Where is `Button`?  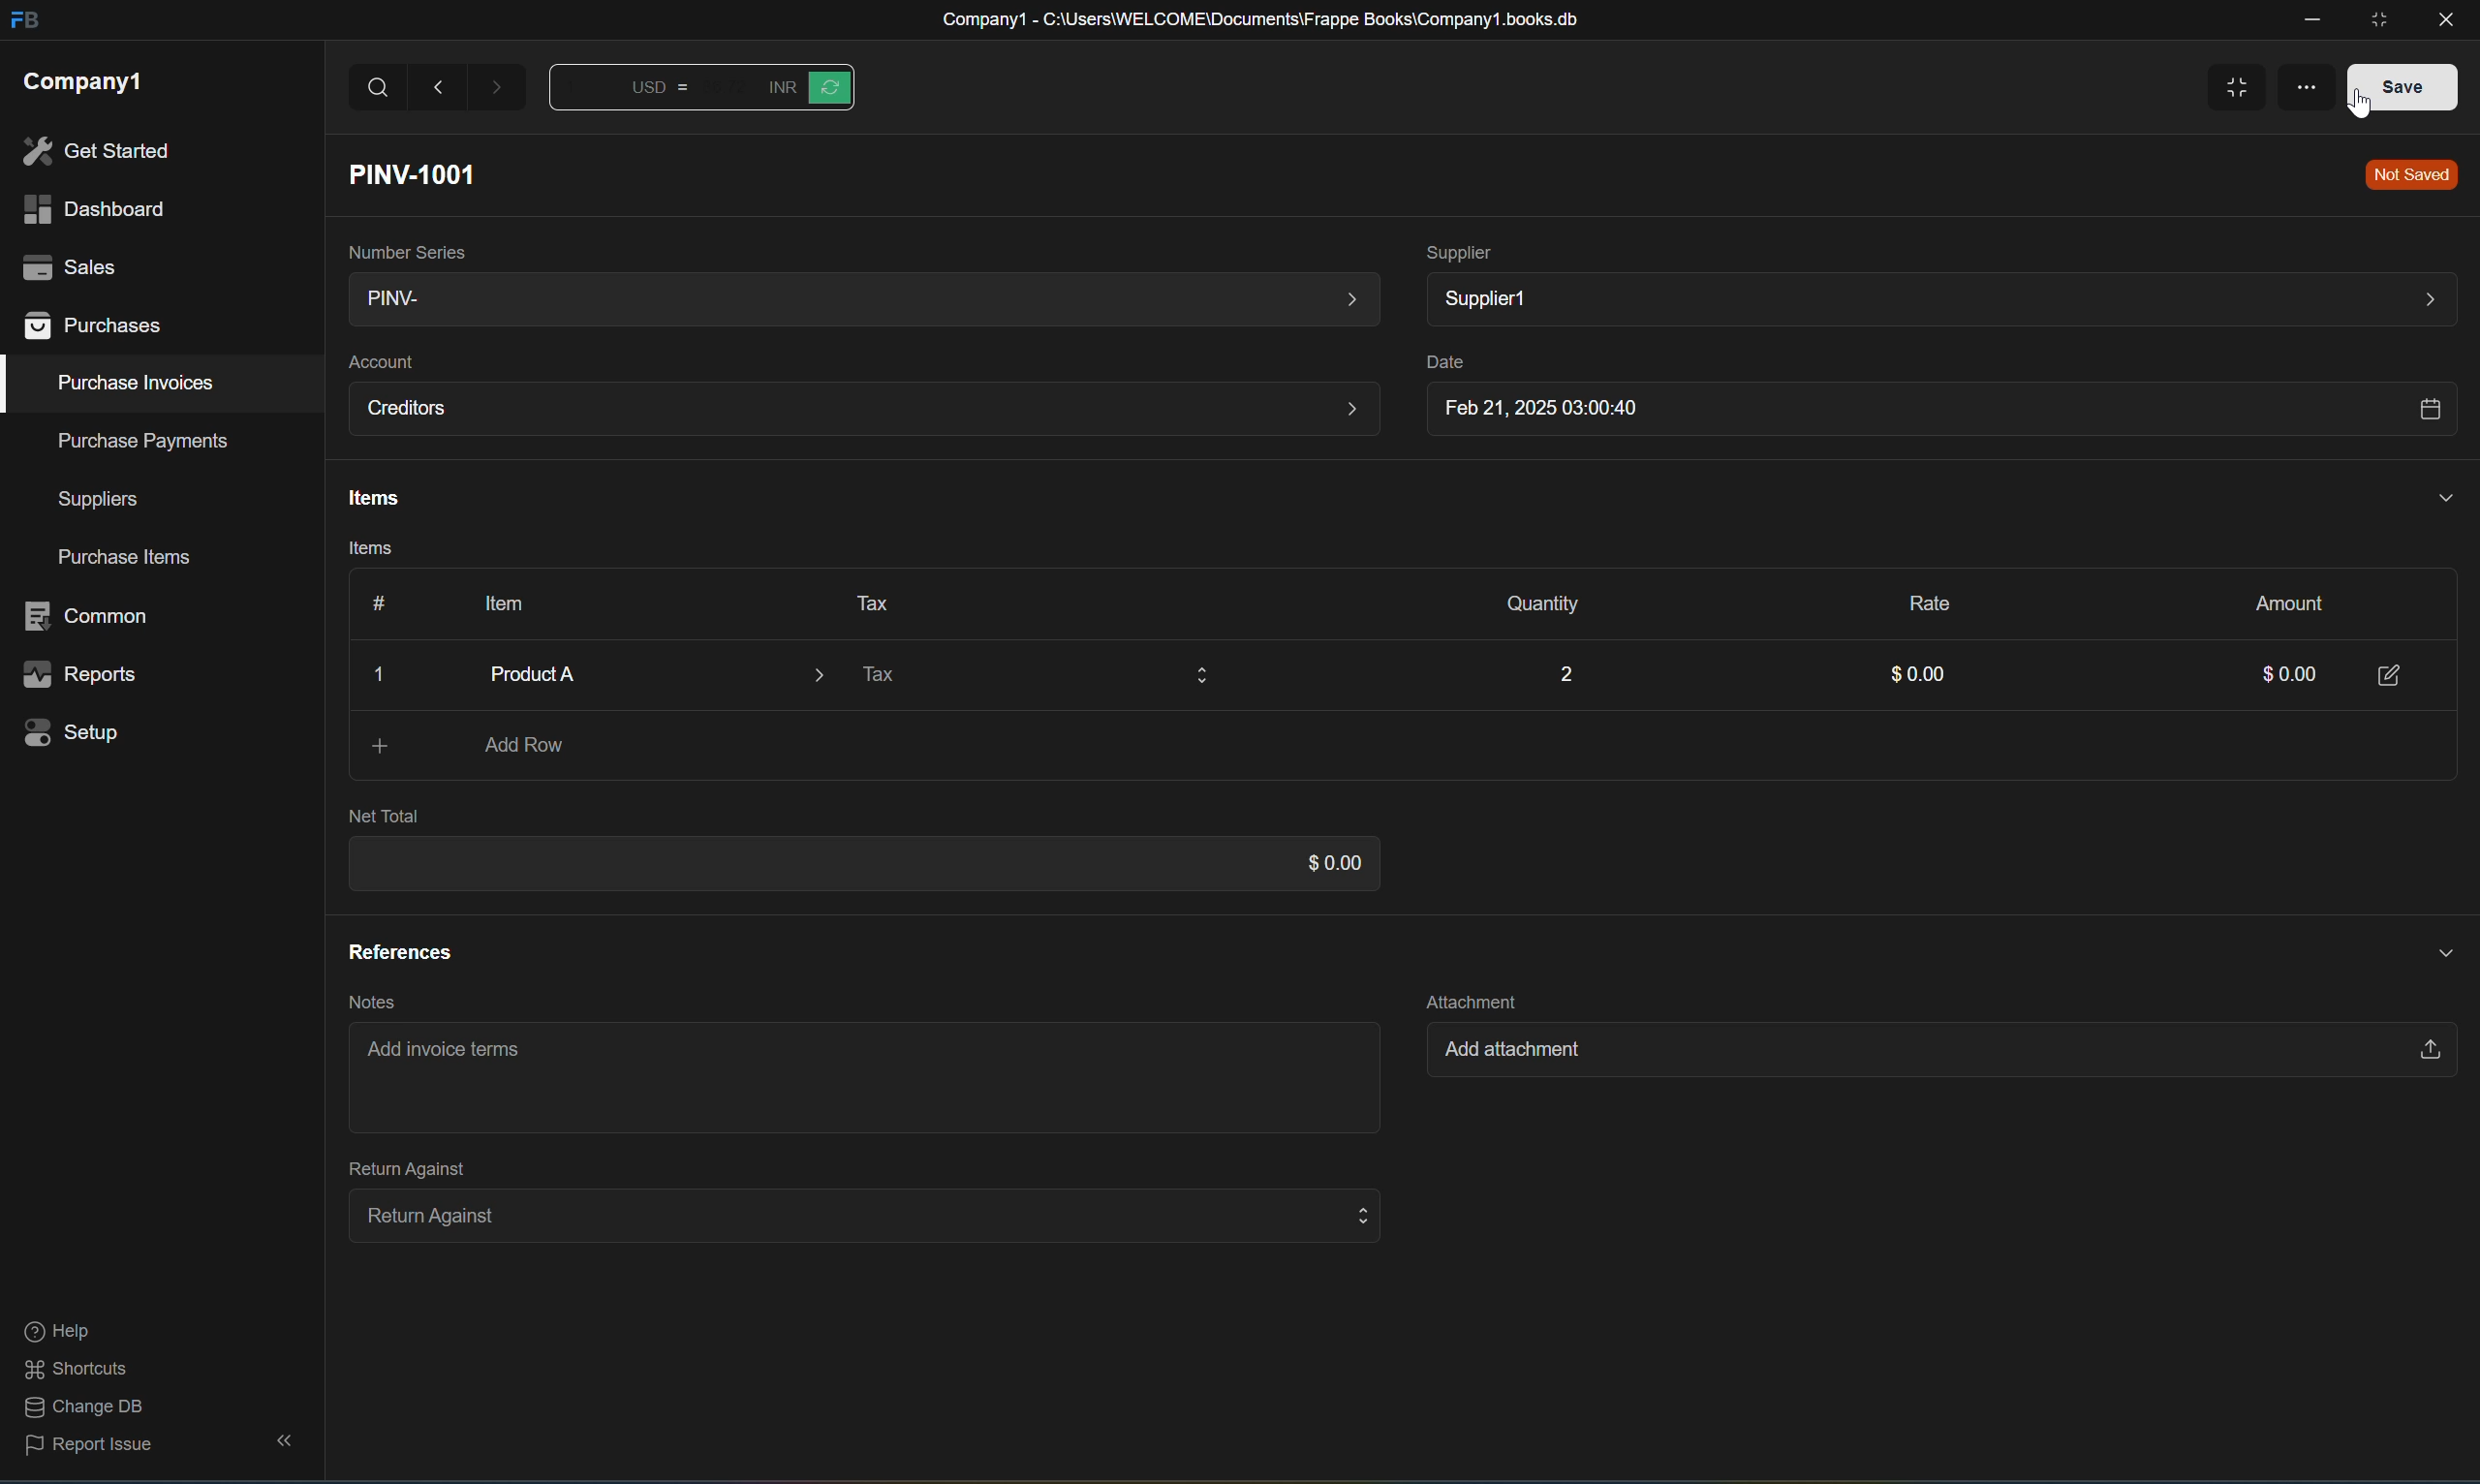
Button is located at coordinates (806, 87).